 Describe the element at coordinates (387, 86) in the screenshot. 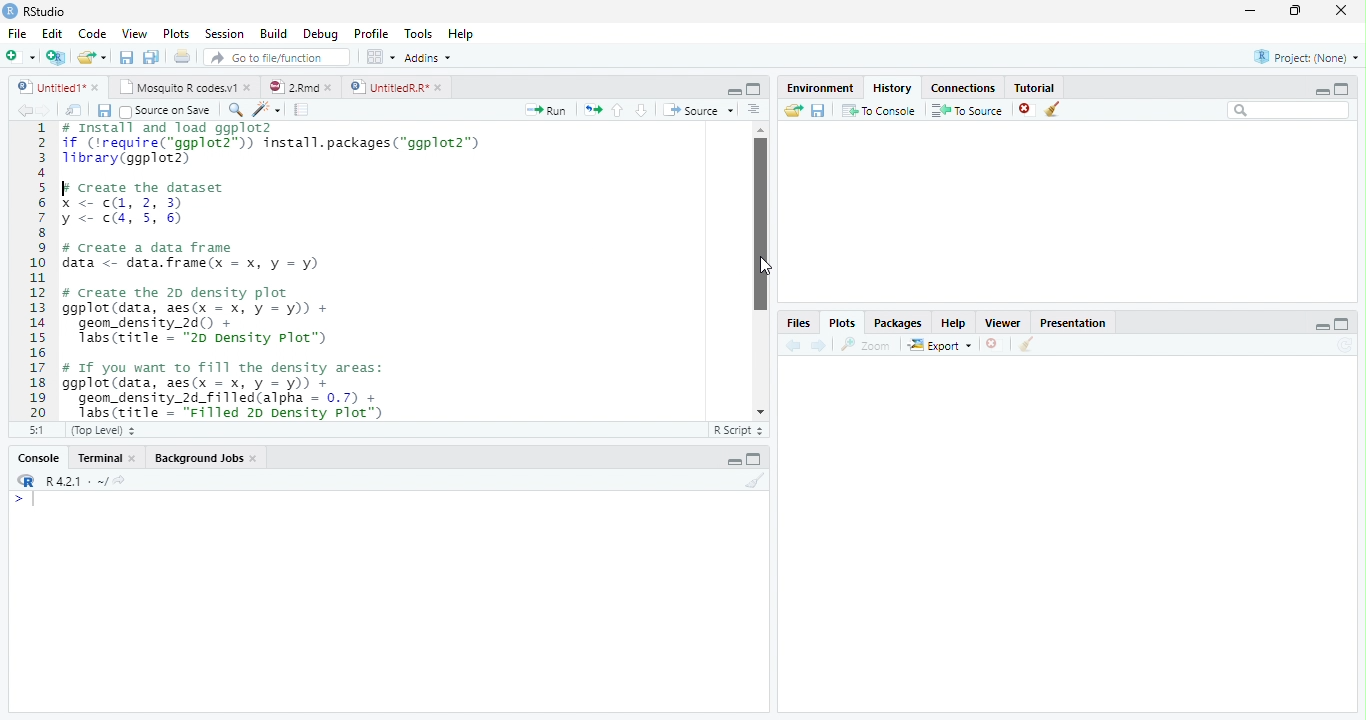

I see `UnttiedR Rr”` at that location.